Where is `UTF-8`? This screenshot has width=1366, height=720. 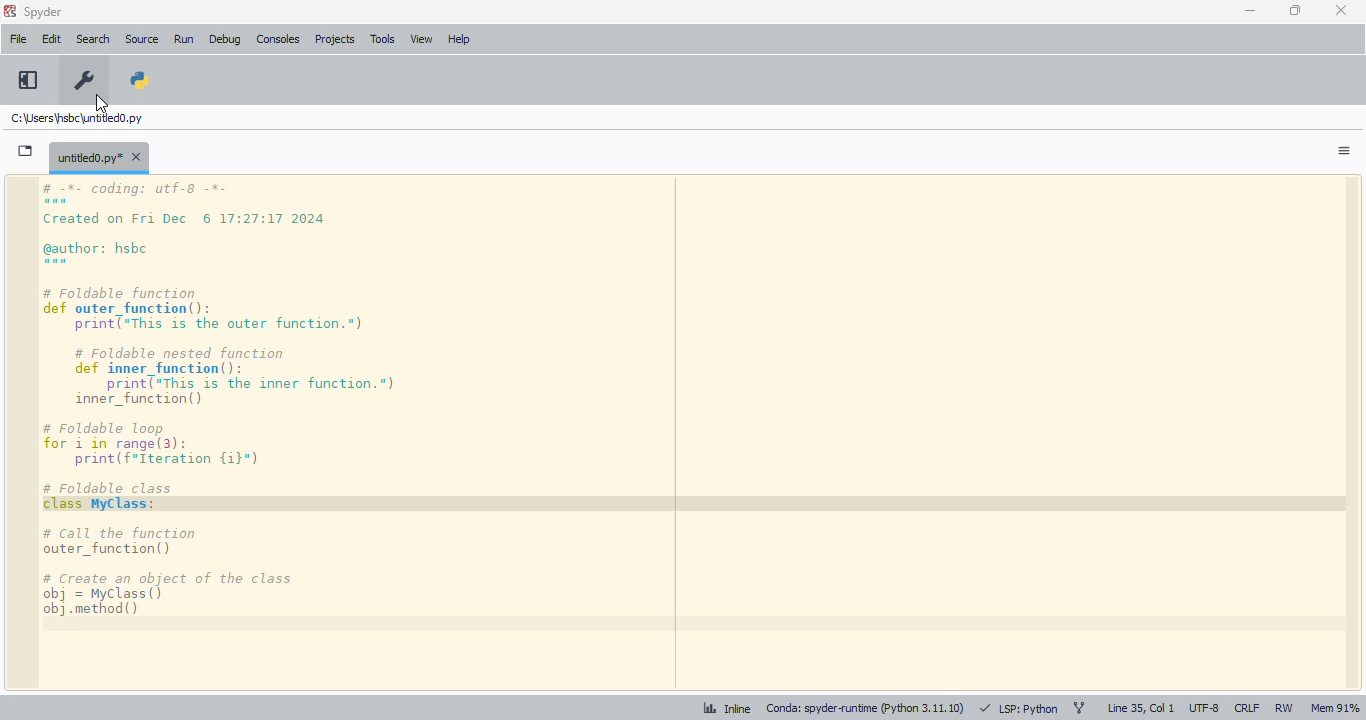 UTF-8 is located at coordinates (1205, 709).